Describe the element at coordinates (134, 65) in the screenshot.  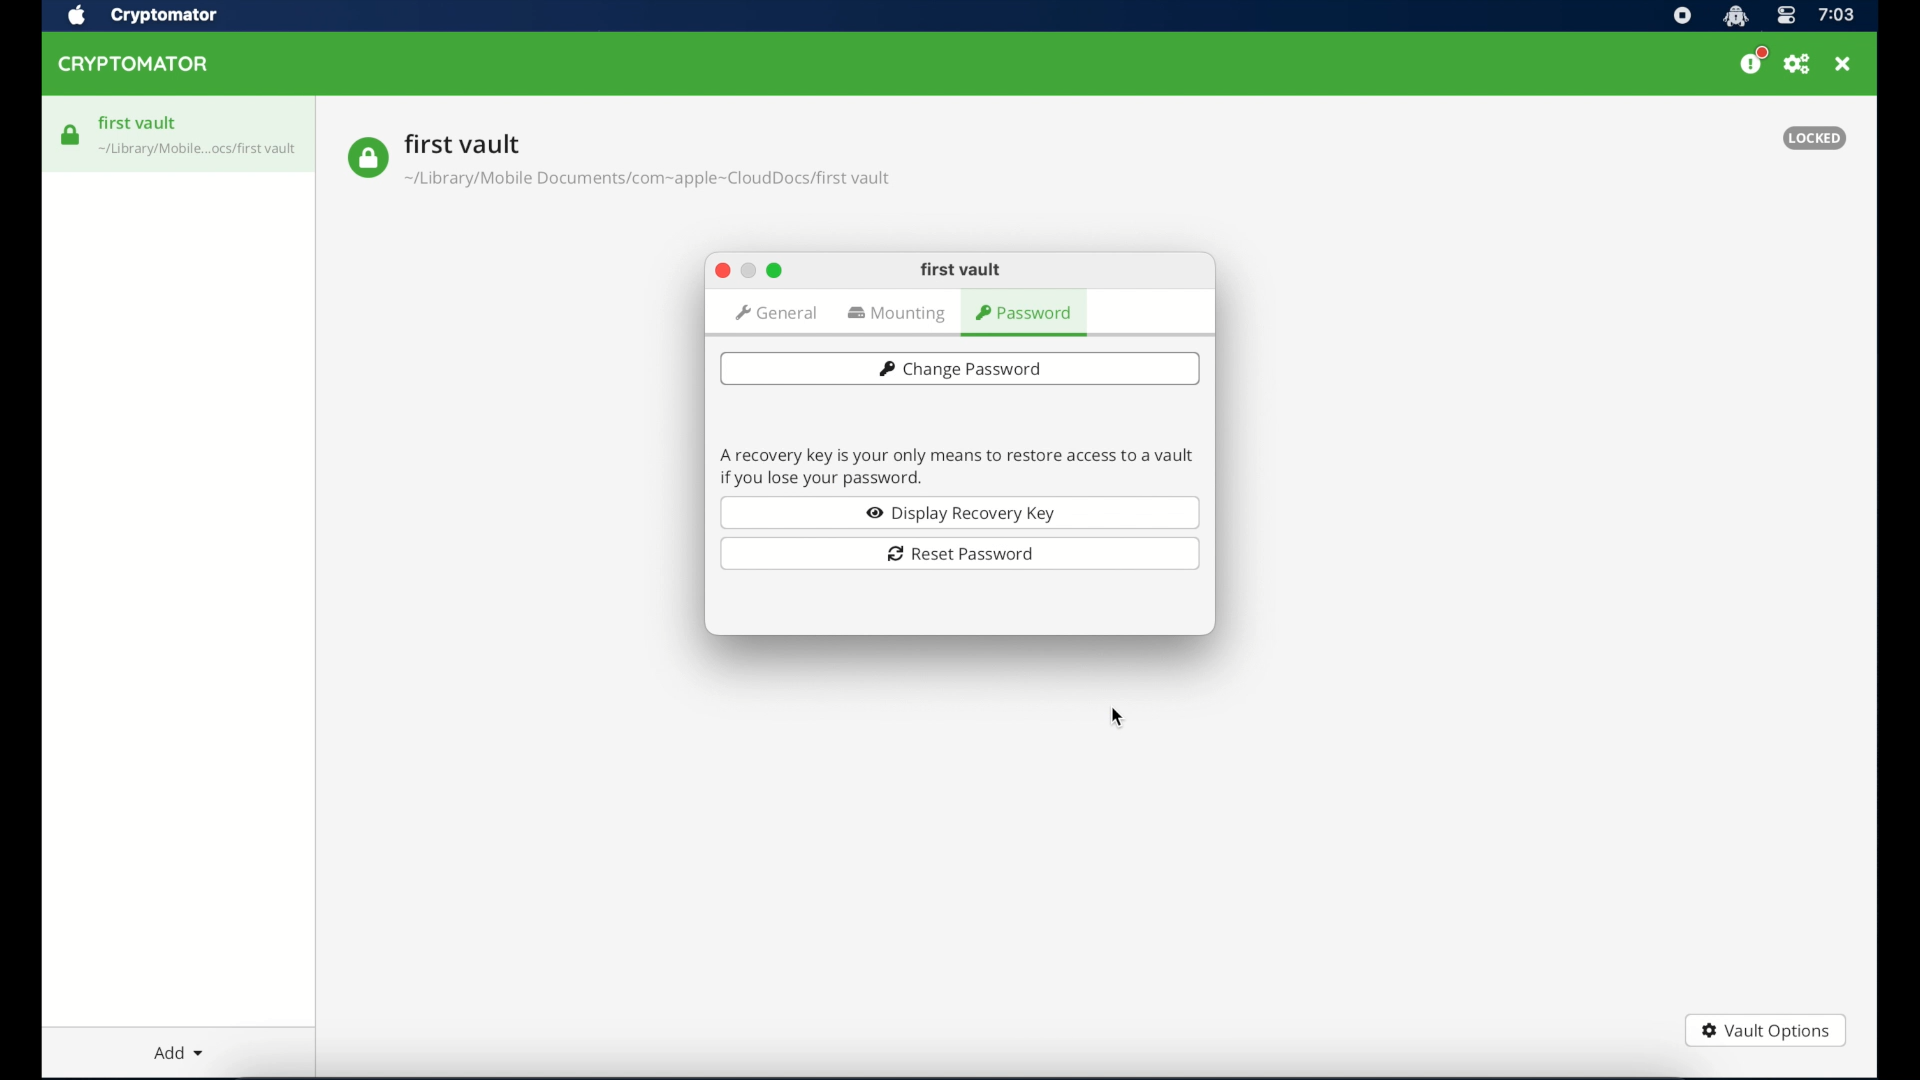
I see `cryptomator` at that location.